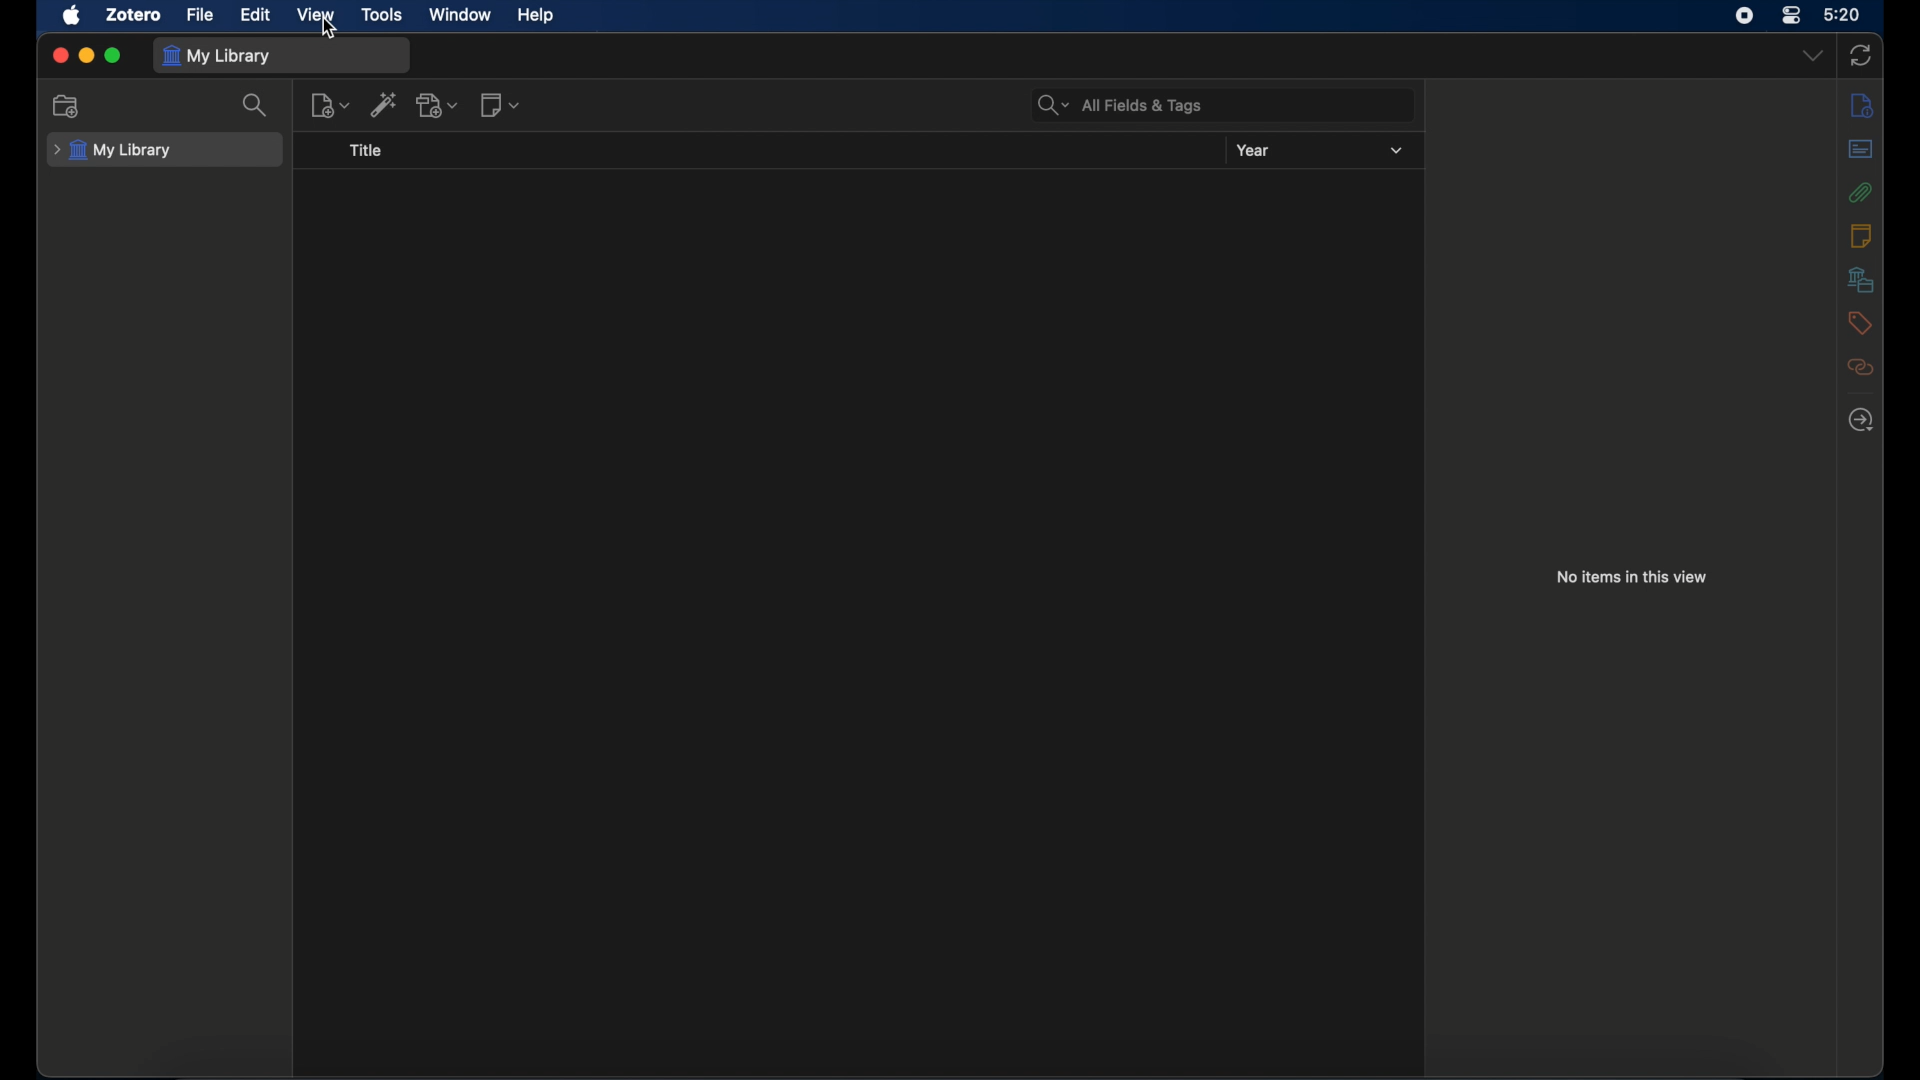 This screenshot has height=1080, width=1920. I want to click on time, so click(1843, 13).